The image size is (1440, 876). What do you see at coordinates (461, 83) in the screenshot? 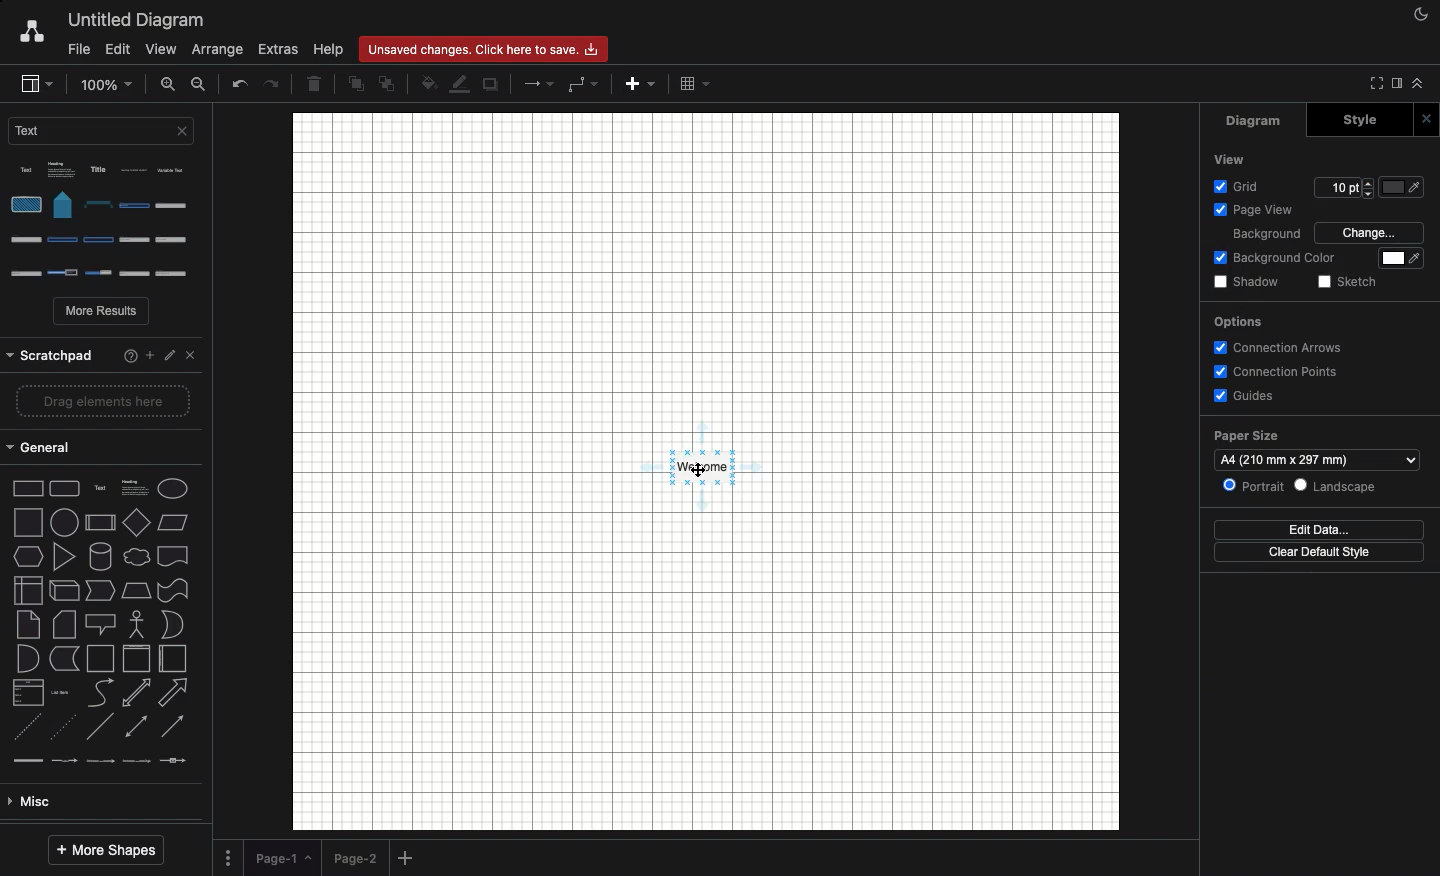
I see `Line fill` at bounding box center [461, 83].